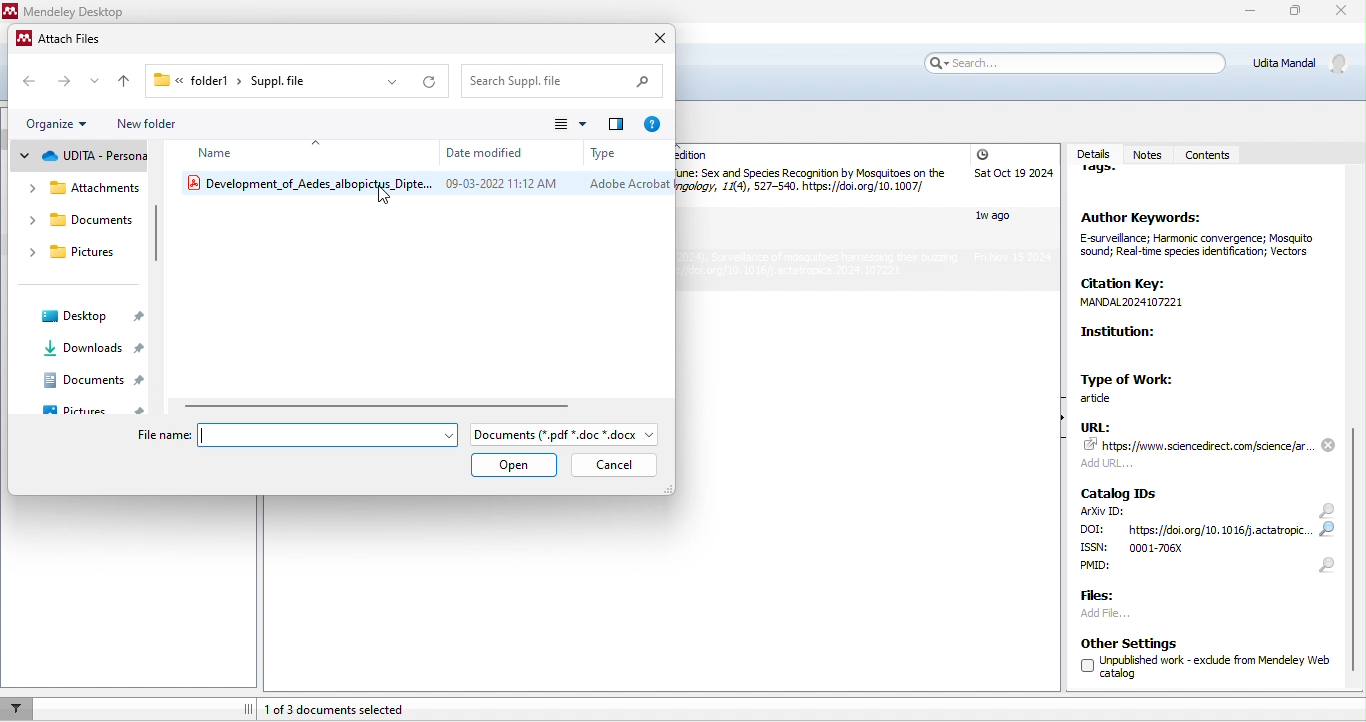 The image size is (1366, 722). I want to click on forward, so click(61, 80).